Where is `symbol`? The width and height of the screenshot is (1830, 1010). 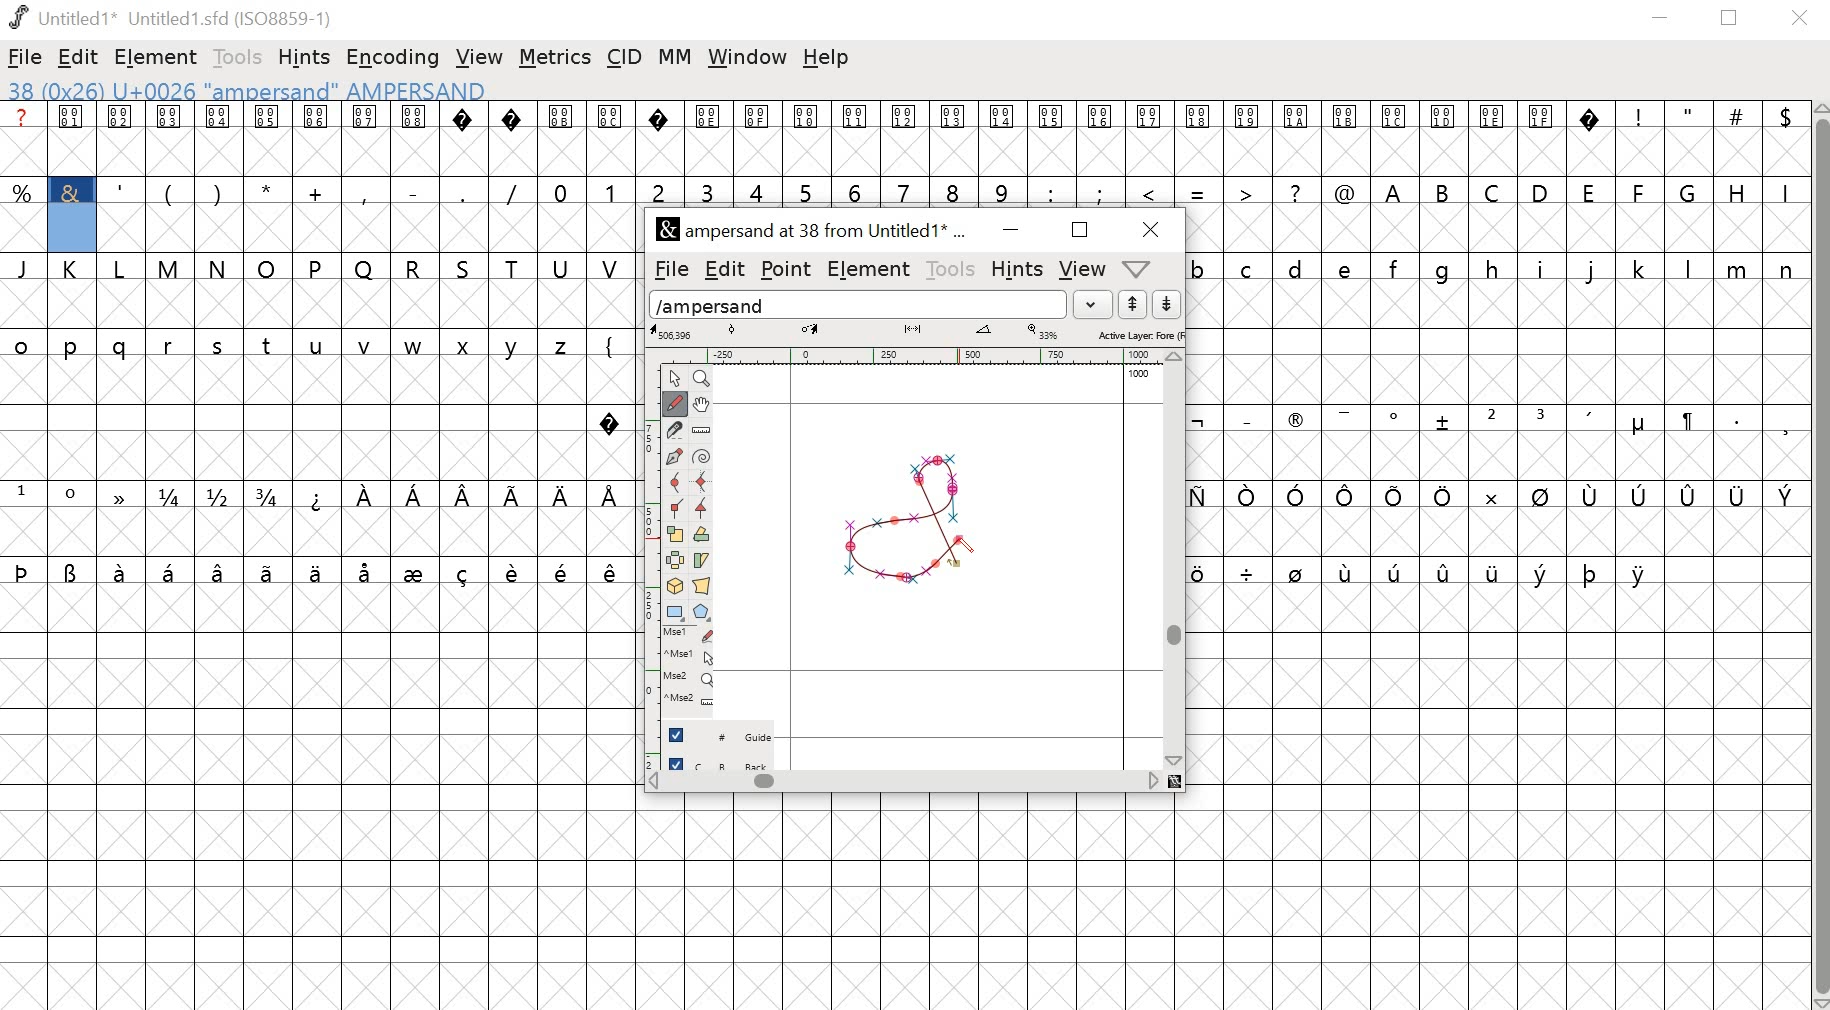
symbol is located at coordinates (1446, 568).